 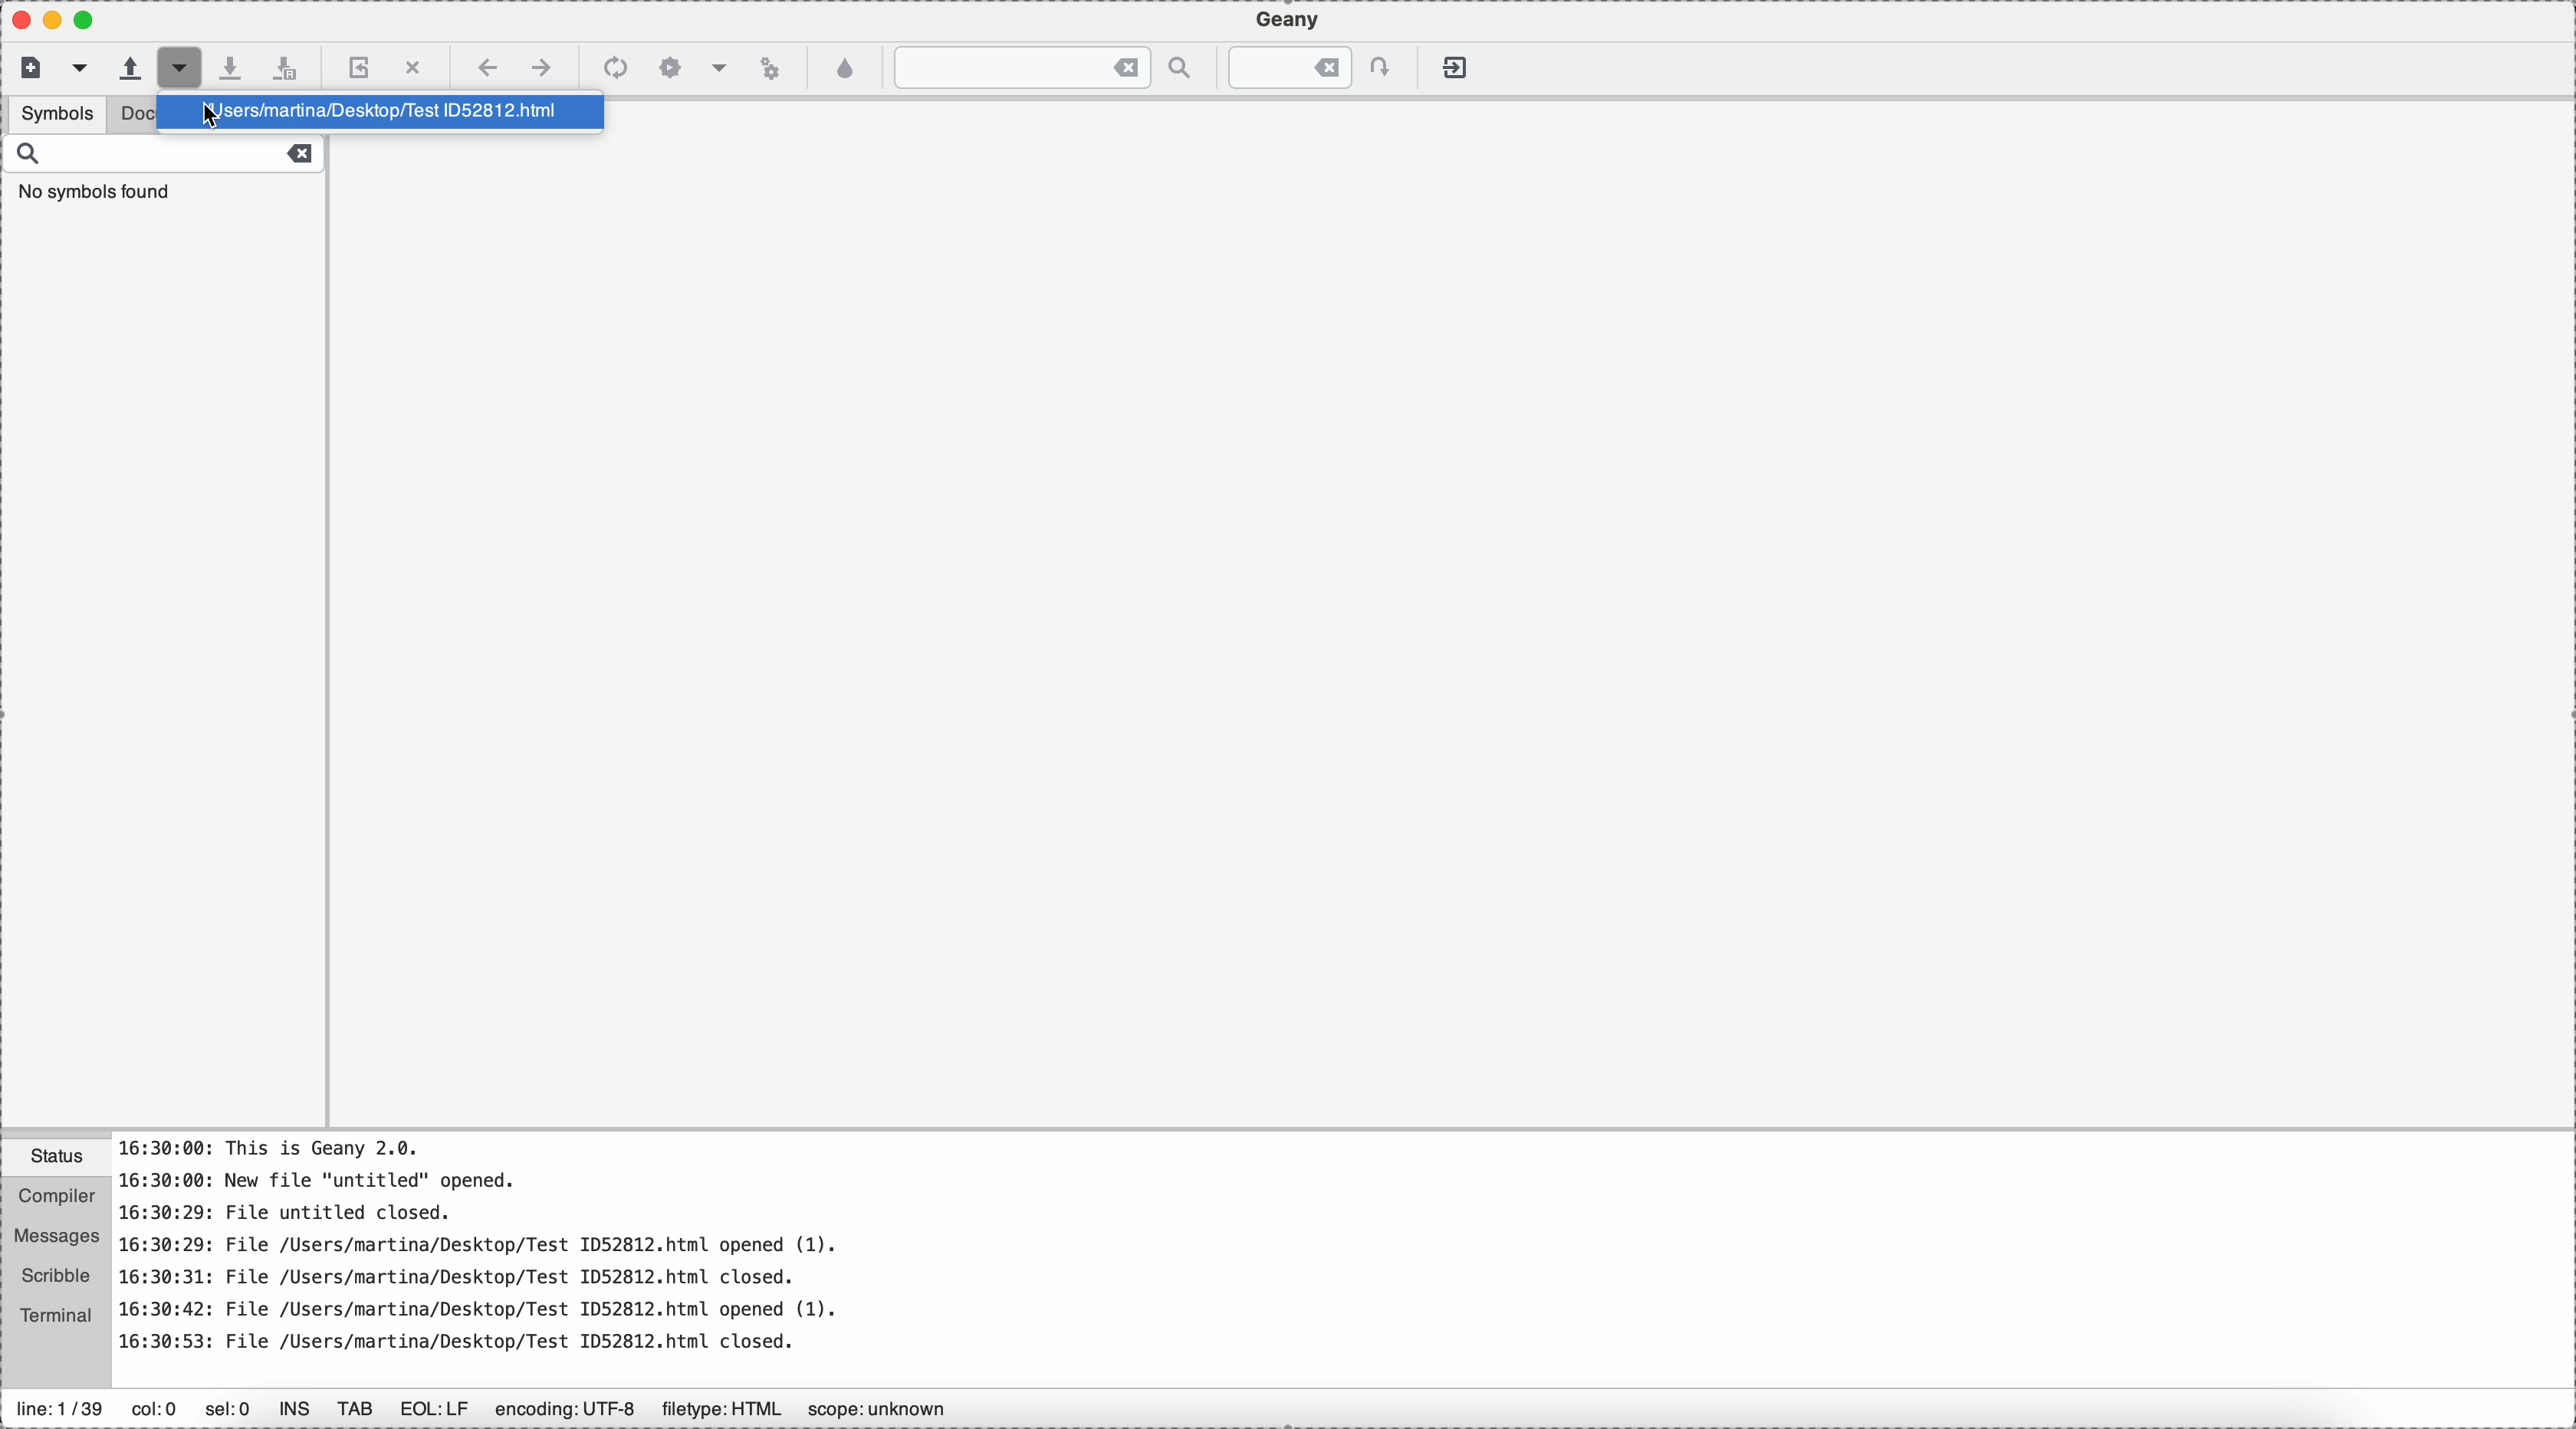 What do you see at coordinates (694, 66) in the screenshot?
I see `build the current file` at bounding box center [694, 66].